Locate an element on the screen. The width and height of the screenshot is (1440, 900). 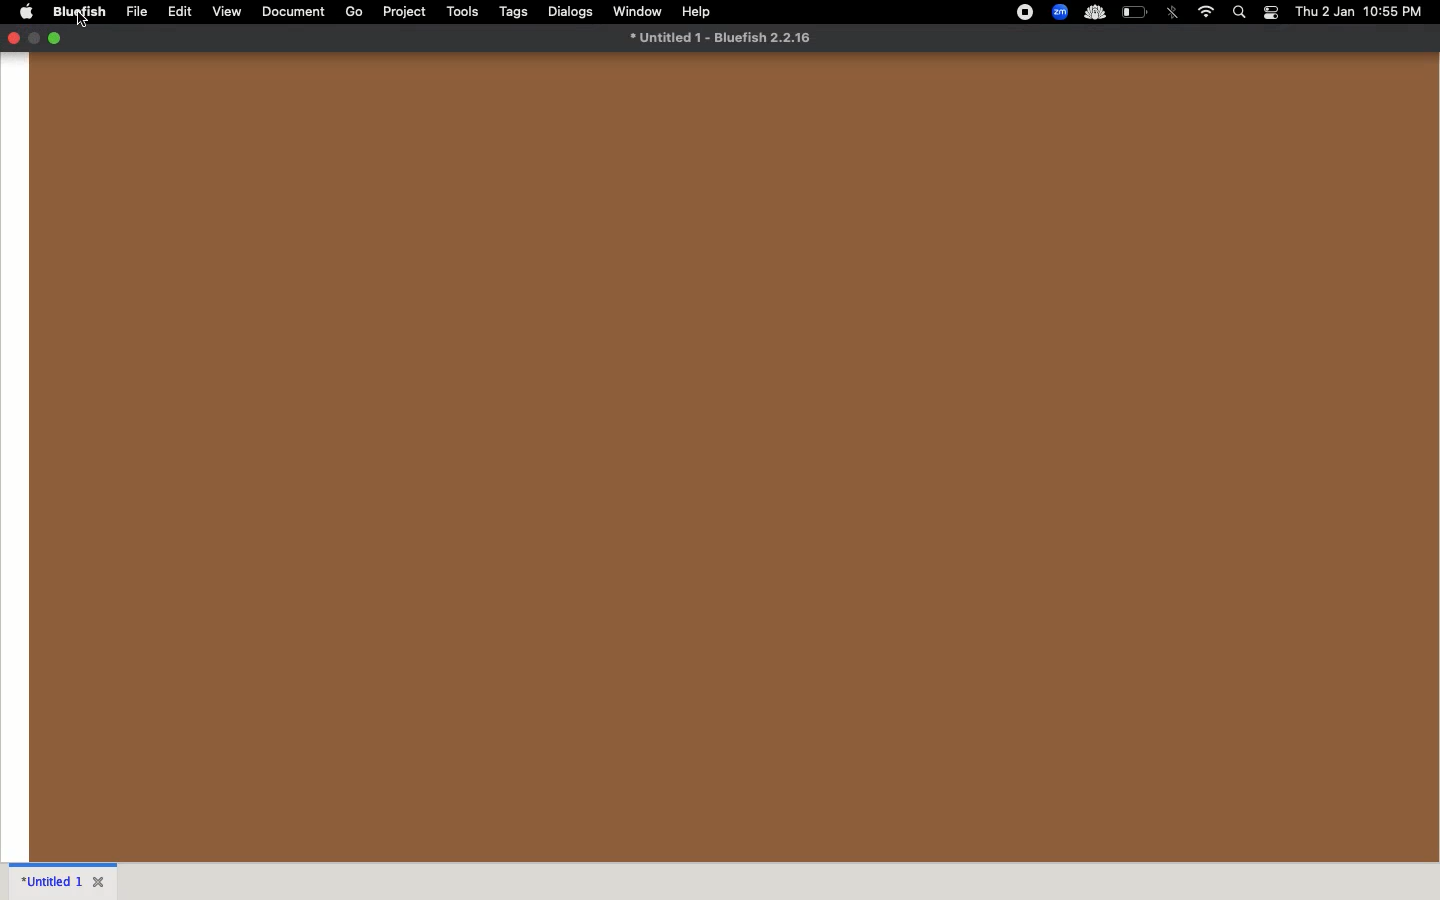
view is located at coordinates (228, 12).